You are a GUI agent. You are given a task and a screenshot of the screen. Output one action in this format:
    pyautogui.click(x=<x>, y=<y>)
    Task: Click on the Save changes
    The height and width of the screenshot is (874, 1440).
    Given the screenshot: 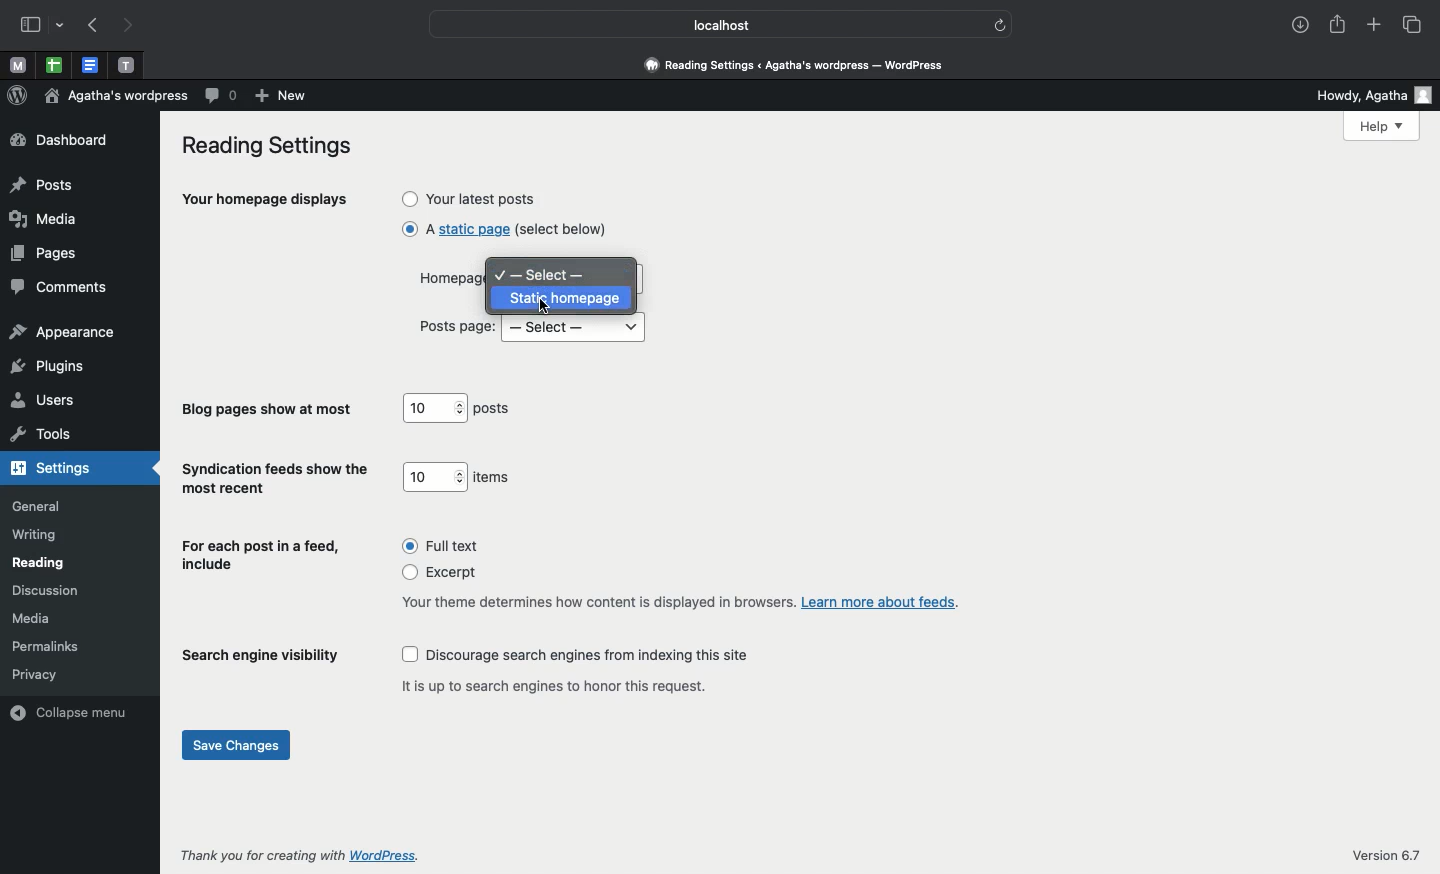 What is the action you would take?
    pyautogui.click(x=238, y=747)
    